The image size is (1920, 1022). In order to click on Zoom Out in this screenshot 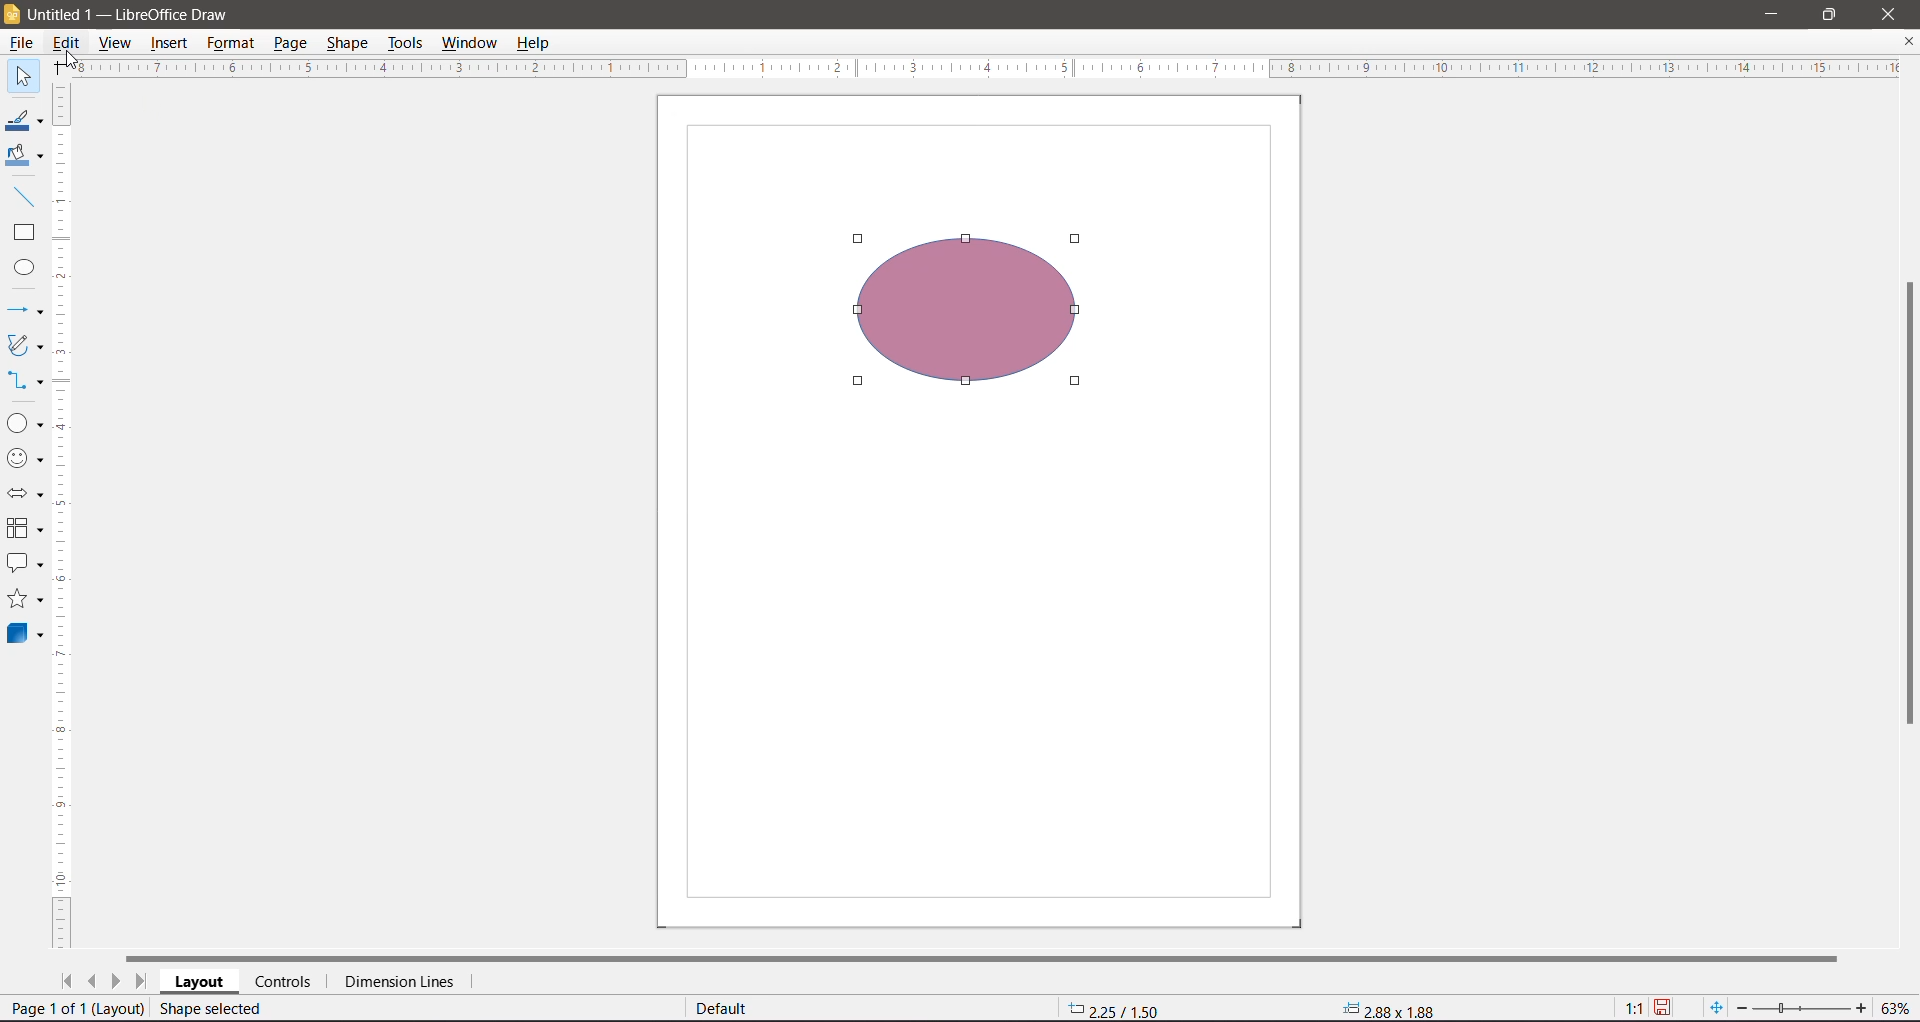, I will do `click(1741, 1009)`.